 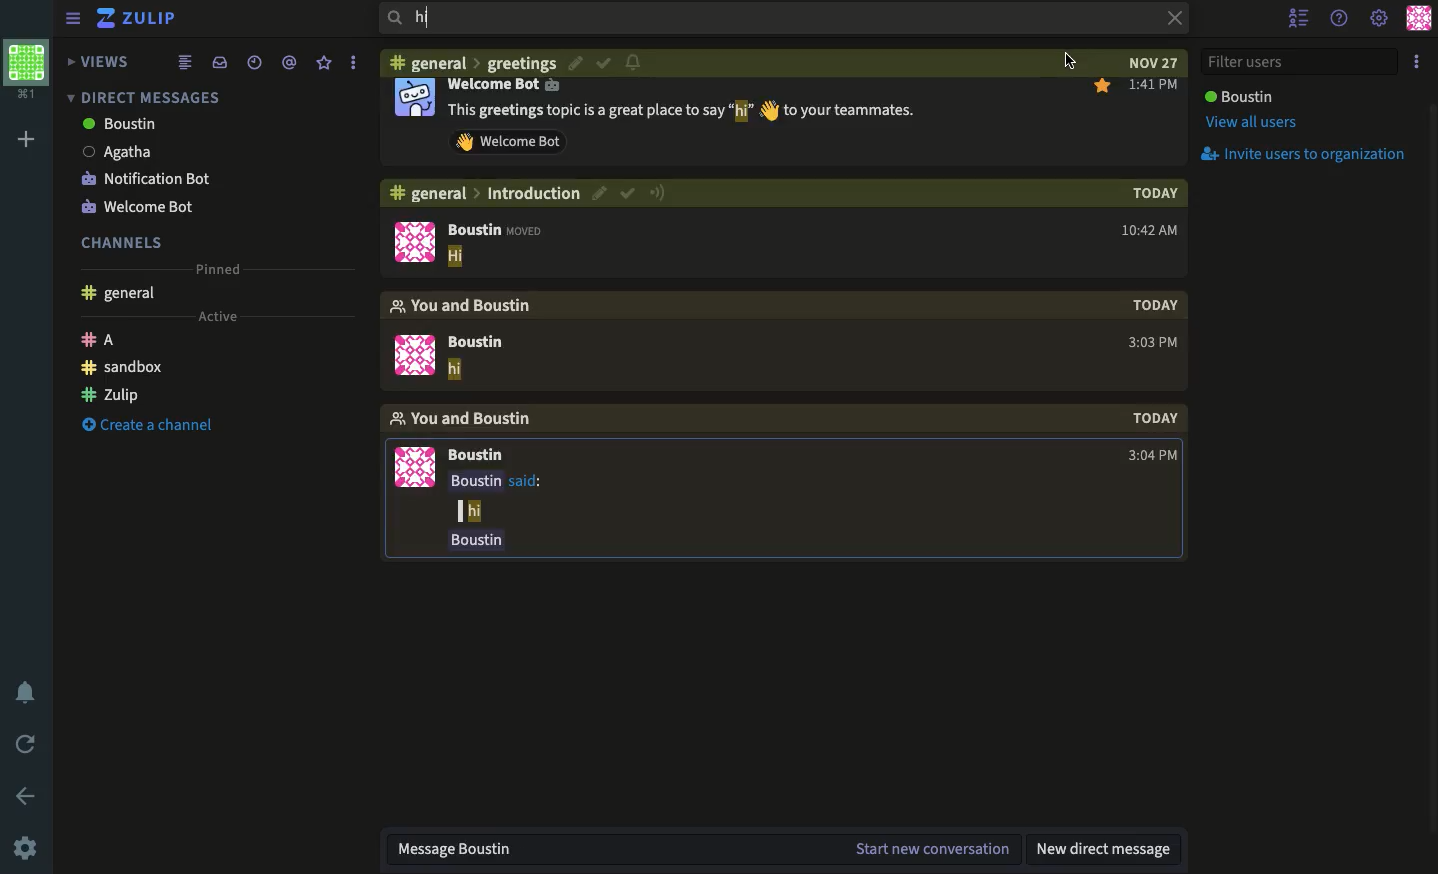 What do you see at coordinates (1153, 86) in the screenshot?
I see `1:41PM` at bounding box center [1153, 86].